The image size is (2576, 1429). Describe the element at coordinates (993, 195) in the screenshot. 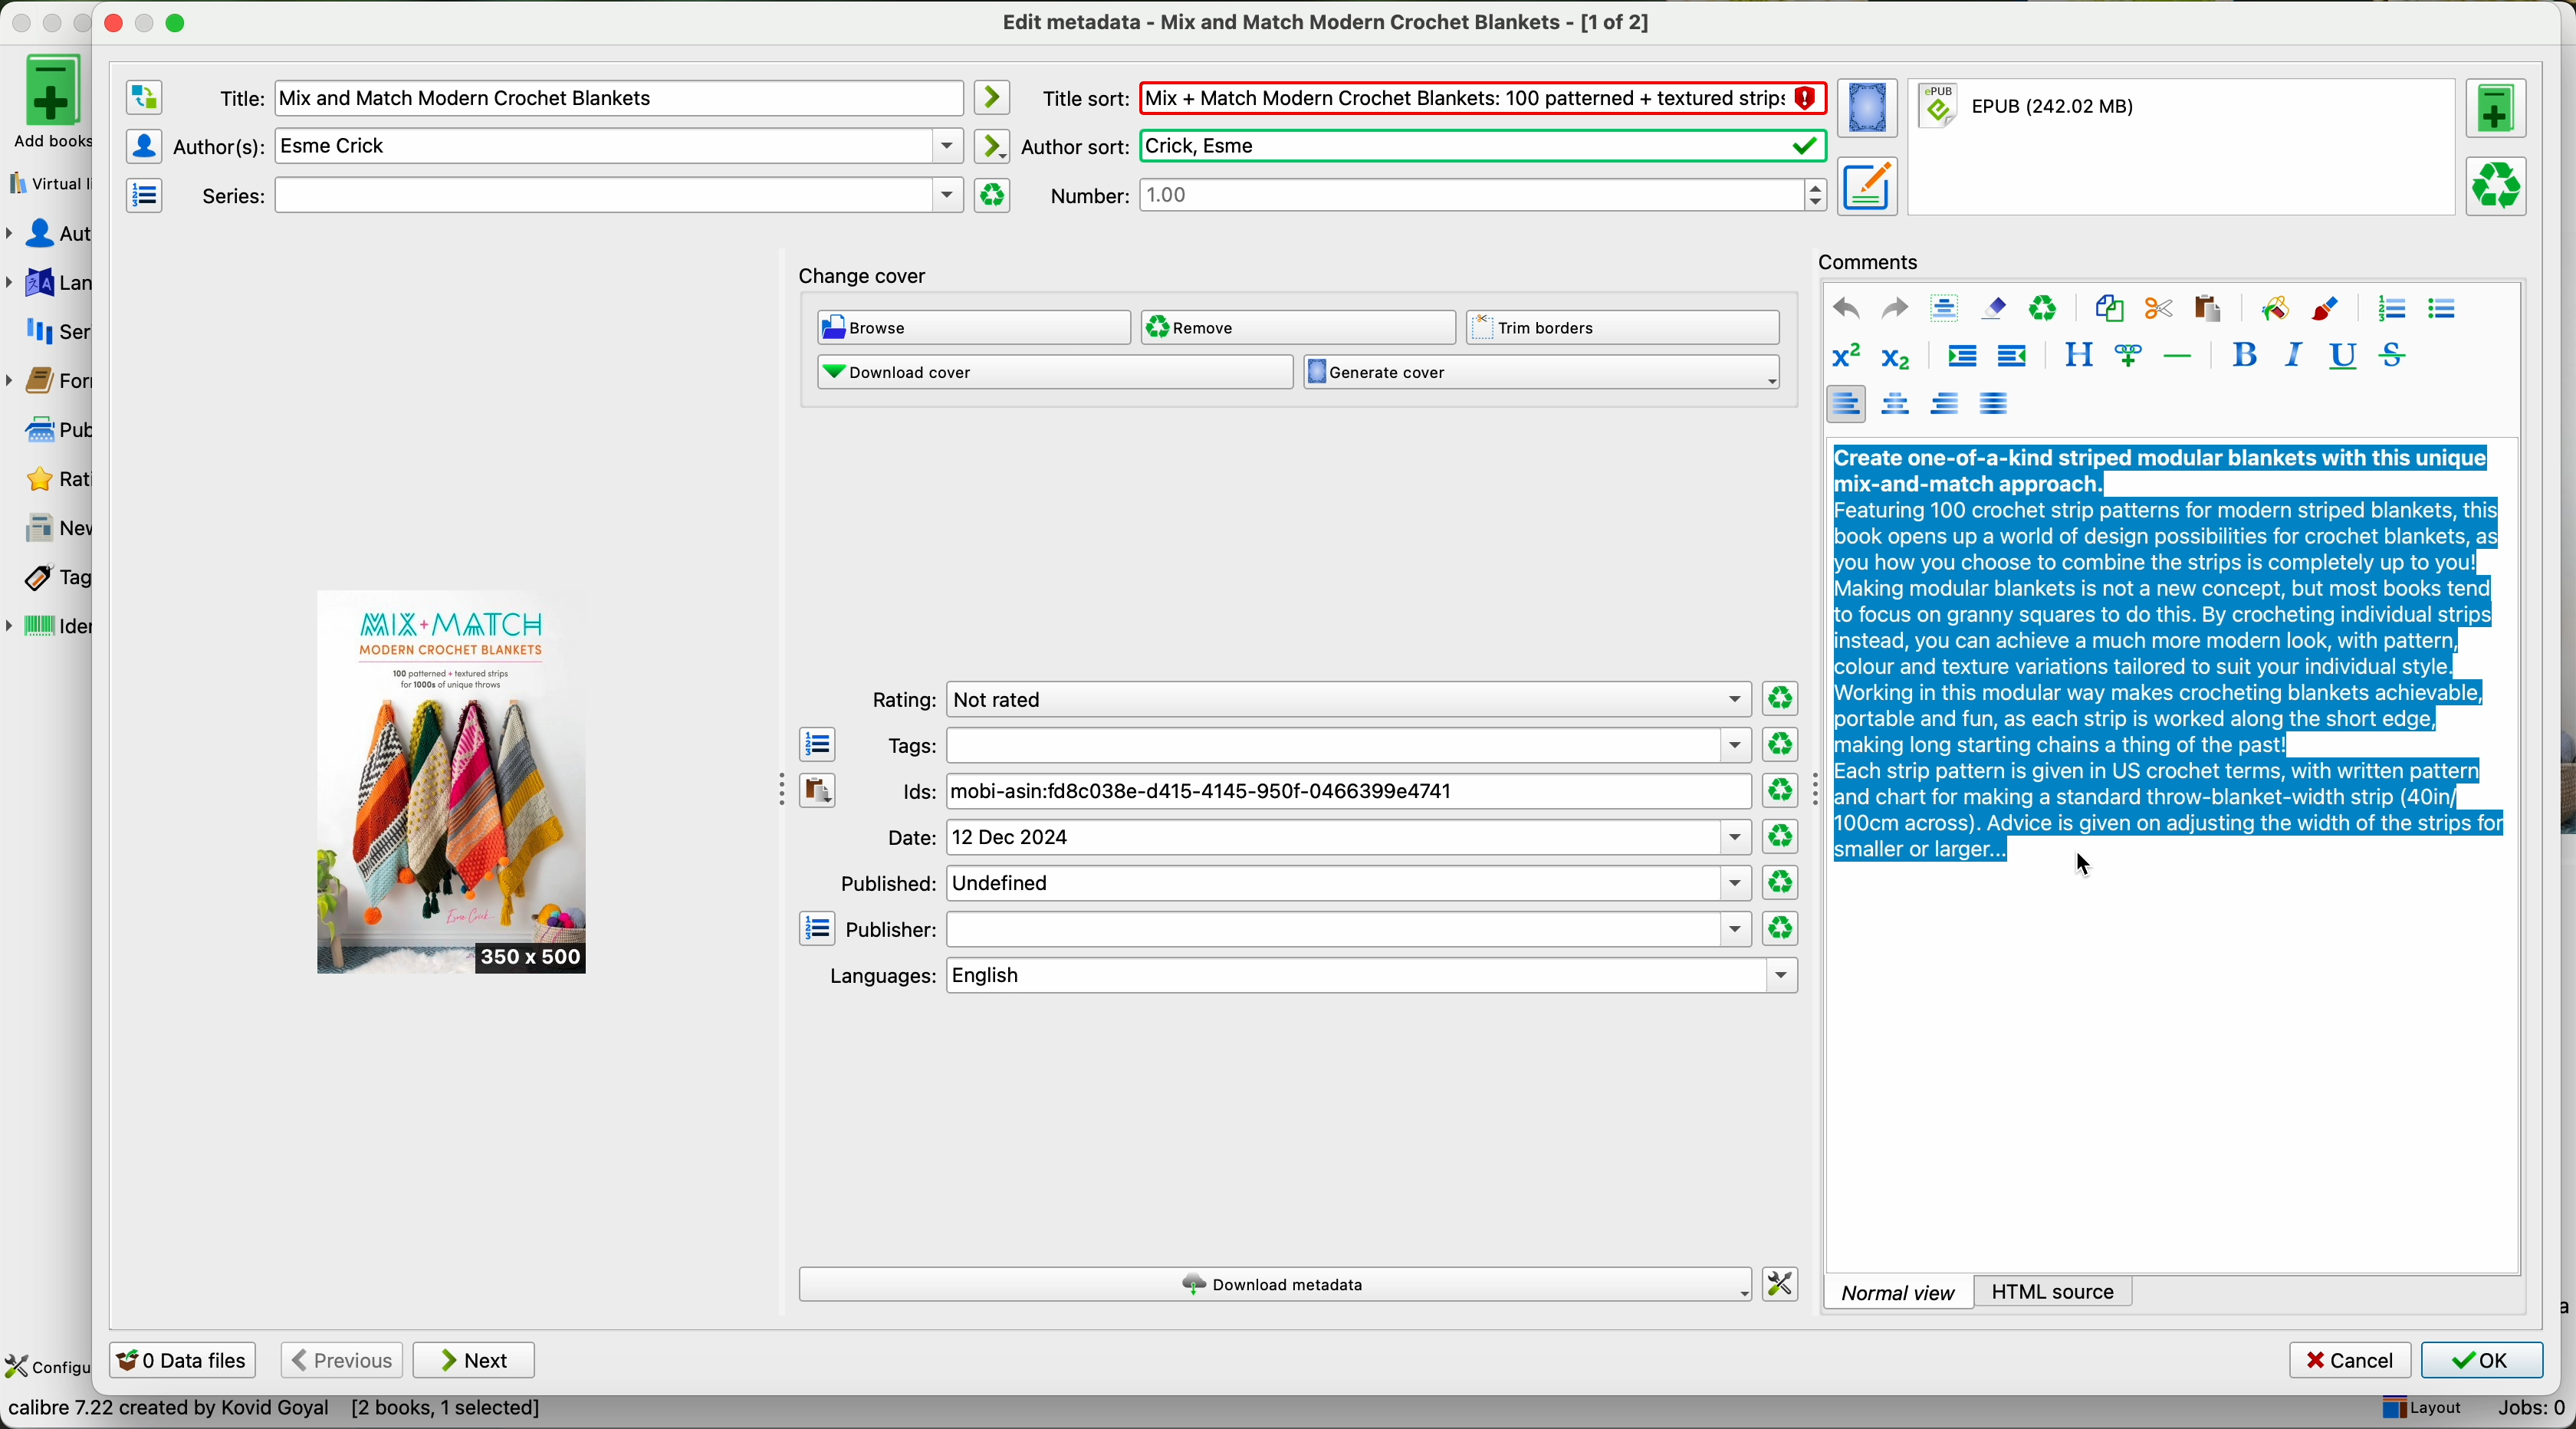

I see `clear series` at that location.